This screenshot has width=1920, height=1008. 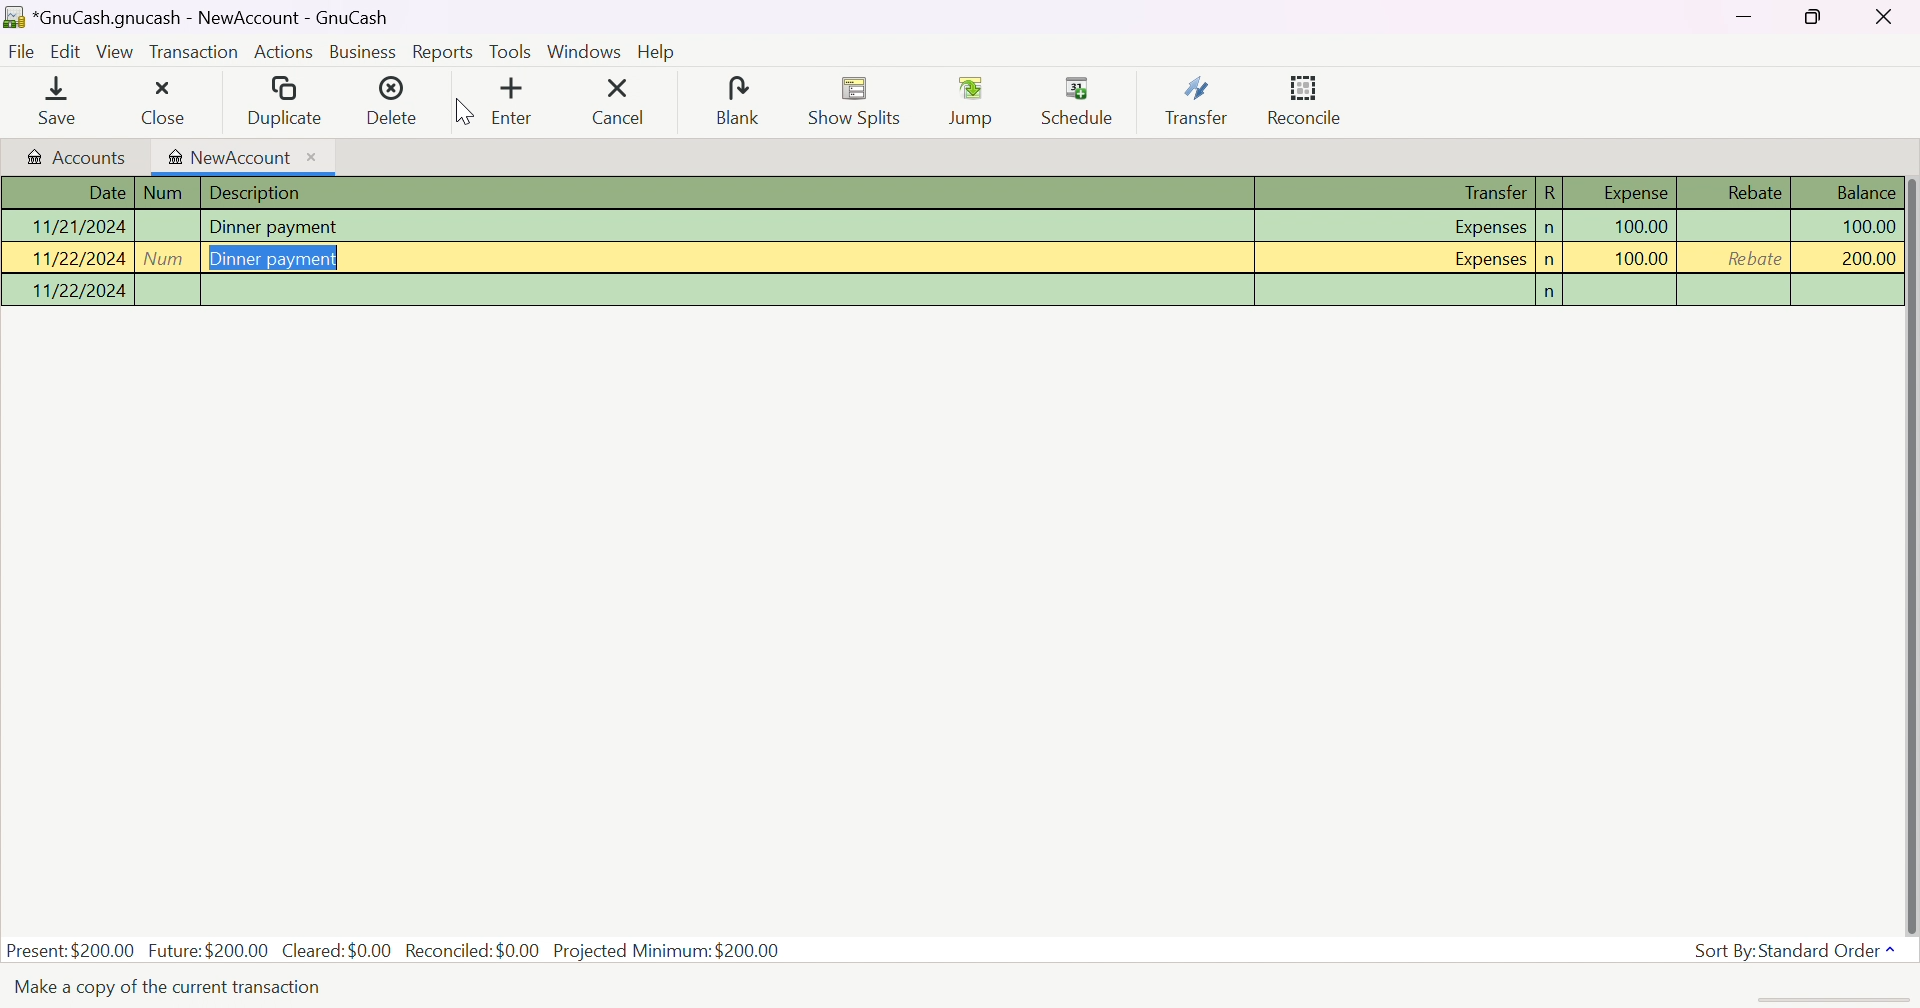 What do you see at coordinates (340, 950) in the screenshot?
I see `Cleared: $0.00` at bounding box center [340, 950].